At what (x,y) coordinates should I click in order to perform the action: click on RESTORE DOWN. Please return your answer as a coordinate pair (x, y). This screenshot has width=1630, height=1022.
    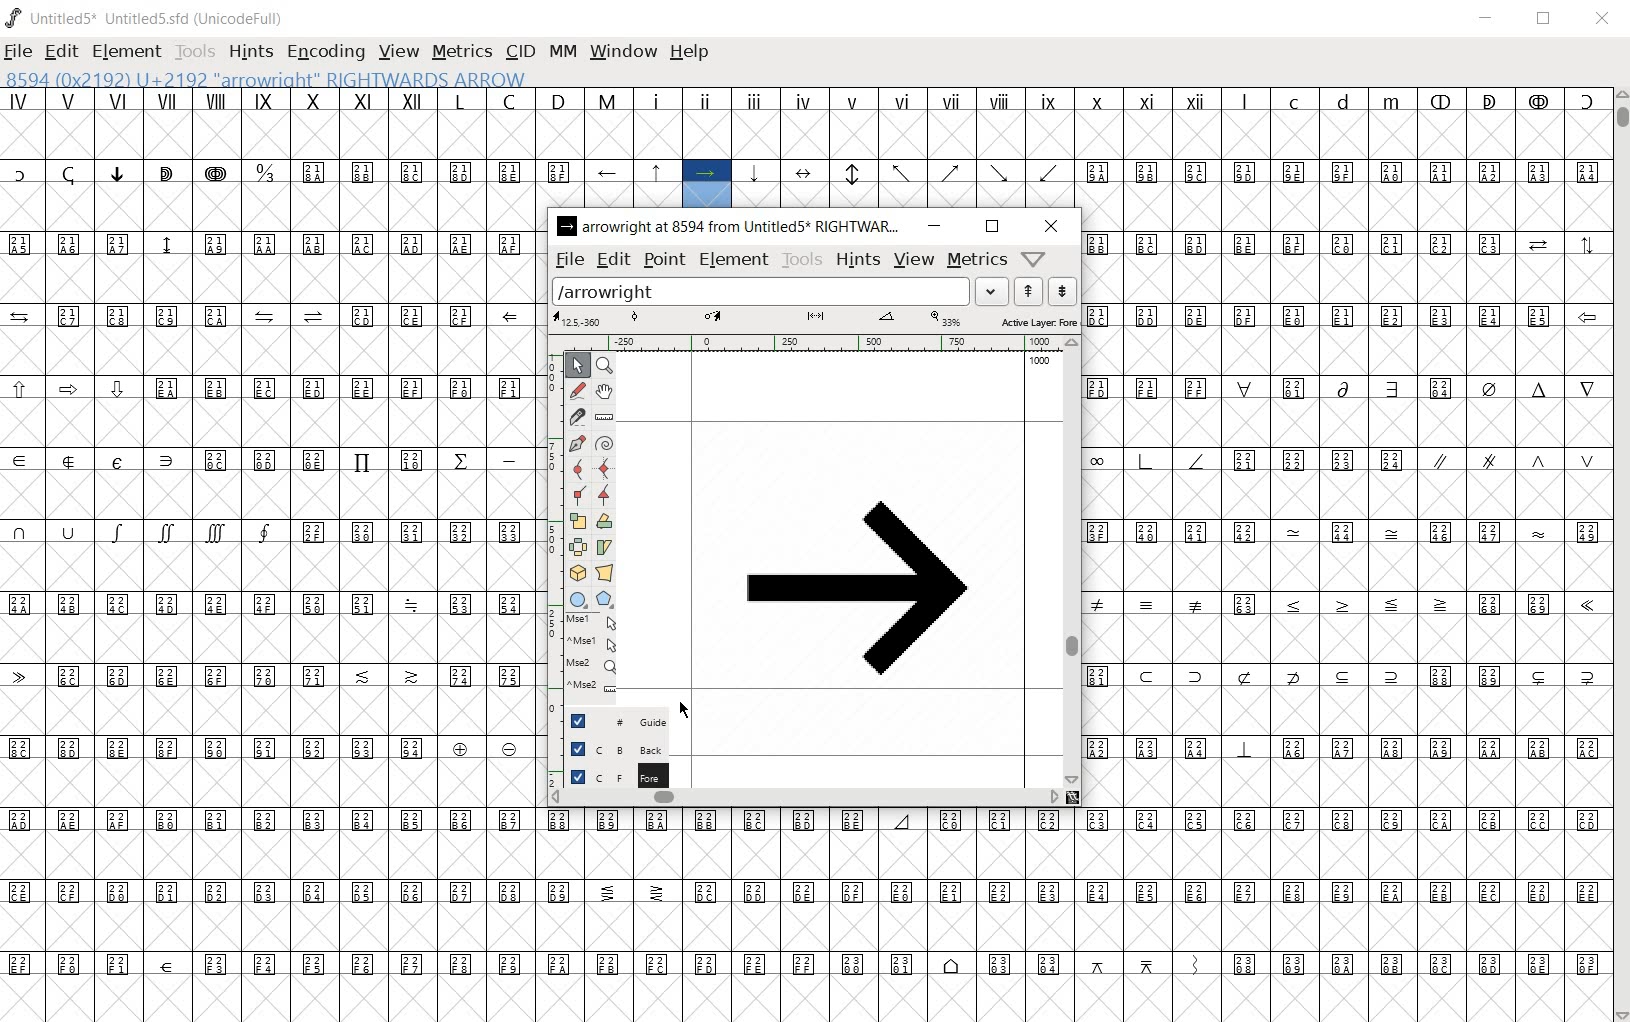
    Looking at the image, I should click on (1544, 19).